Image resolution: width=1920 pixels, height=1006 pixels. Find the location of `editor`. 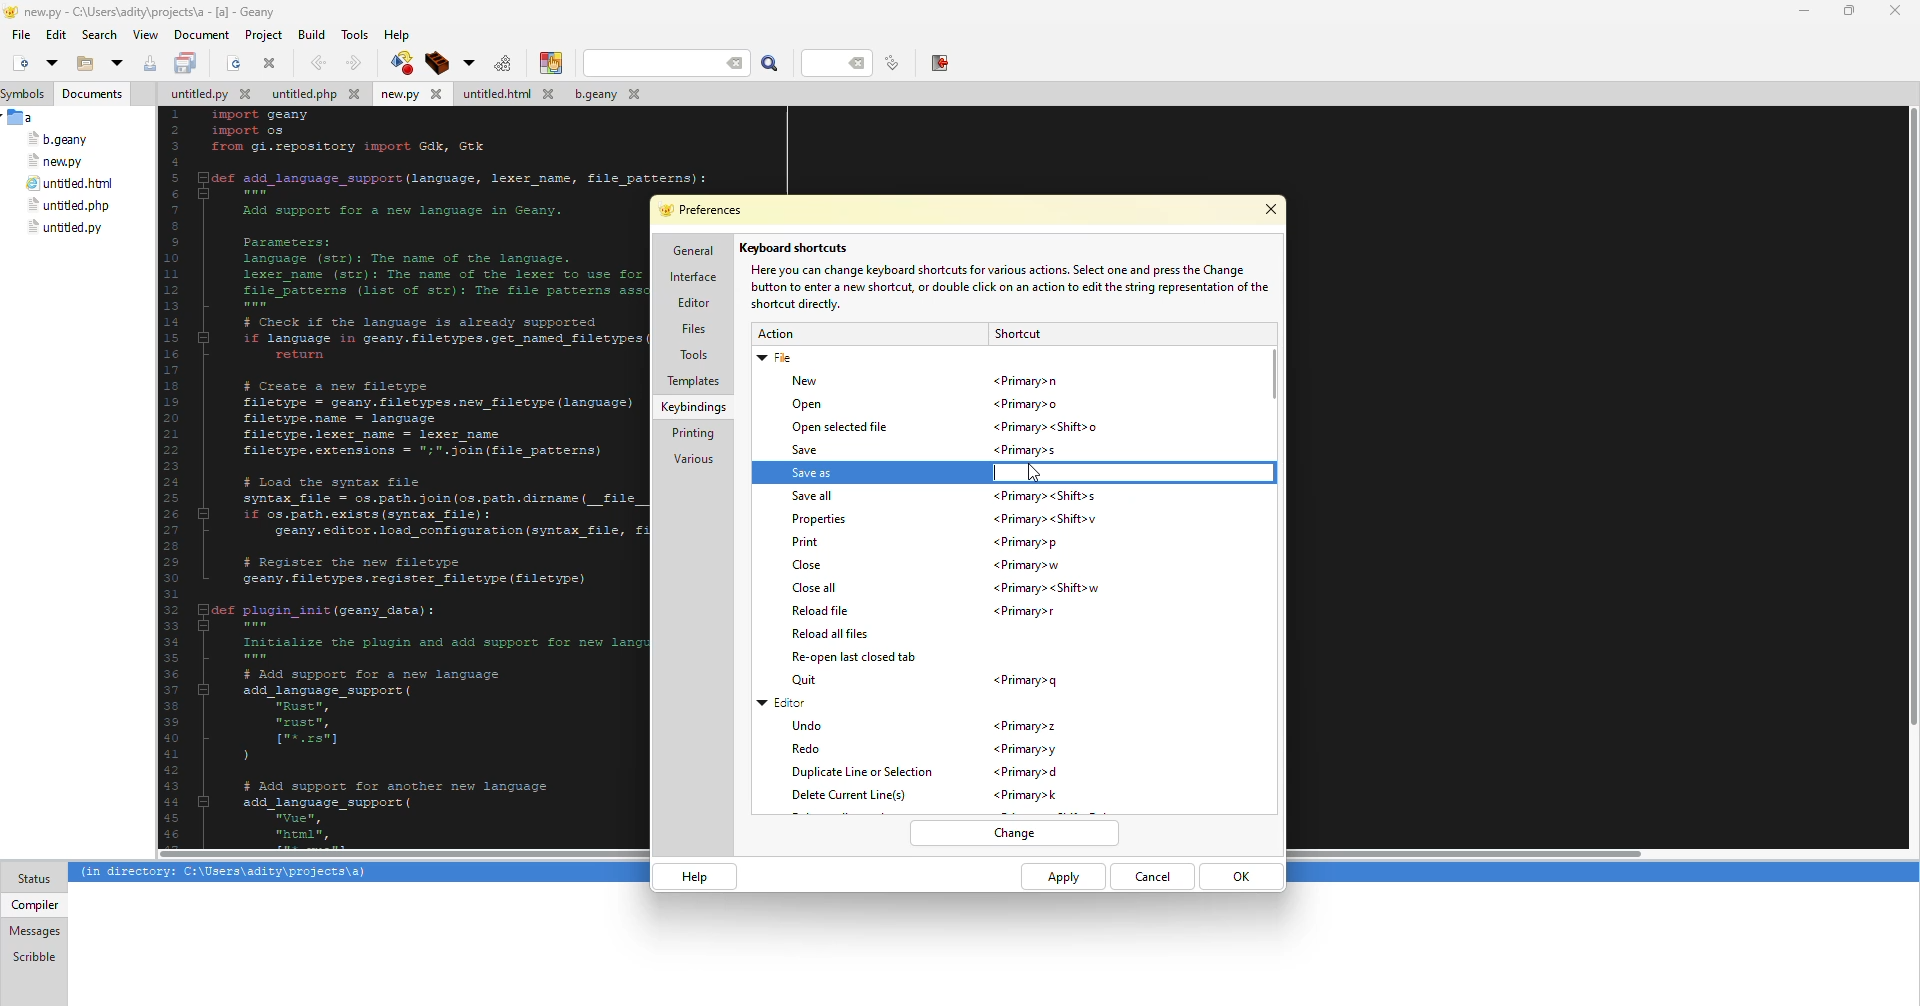

editor is located at coordinates (782, 702).